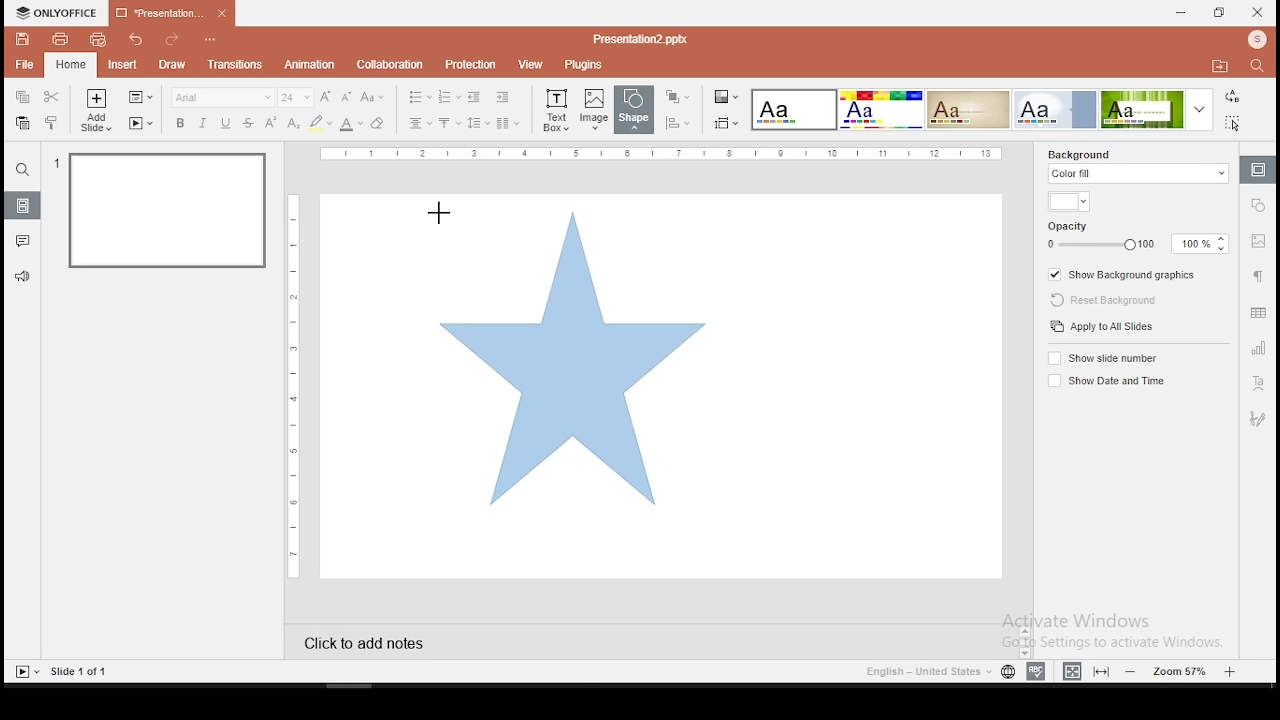 This screenshot has width=1280, height=720. What do you see at coordinates (57, 13) in the screenshot?
I see `icon` at bounding box center [57, 13].